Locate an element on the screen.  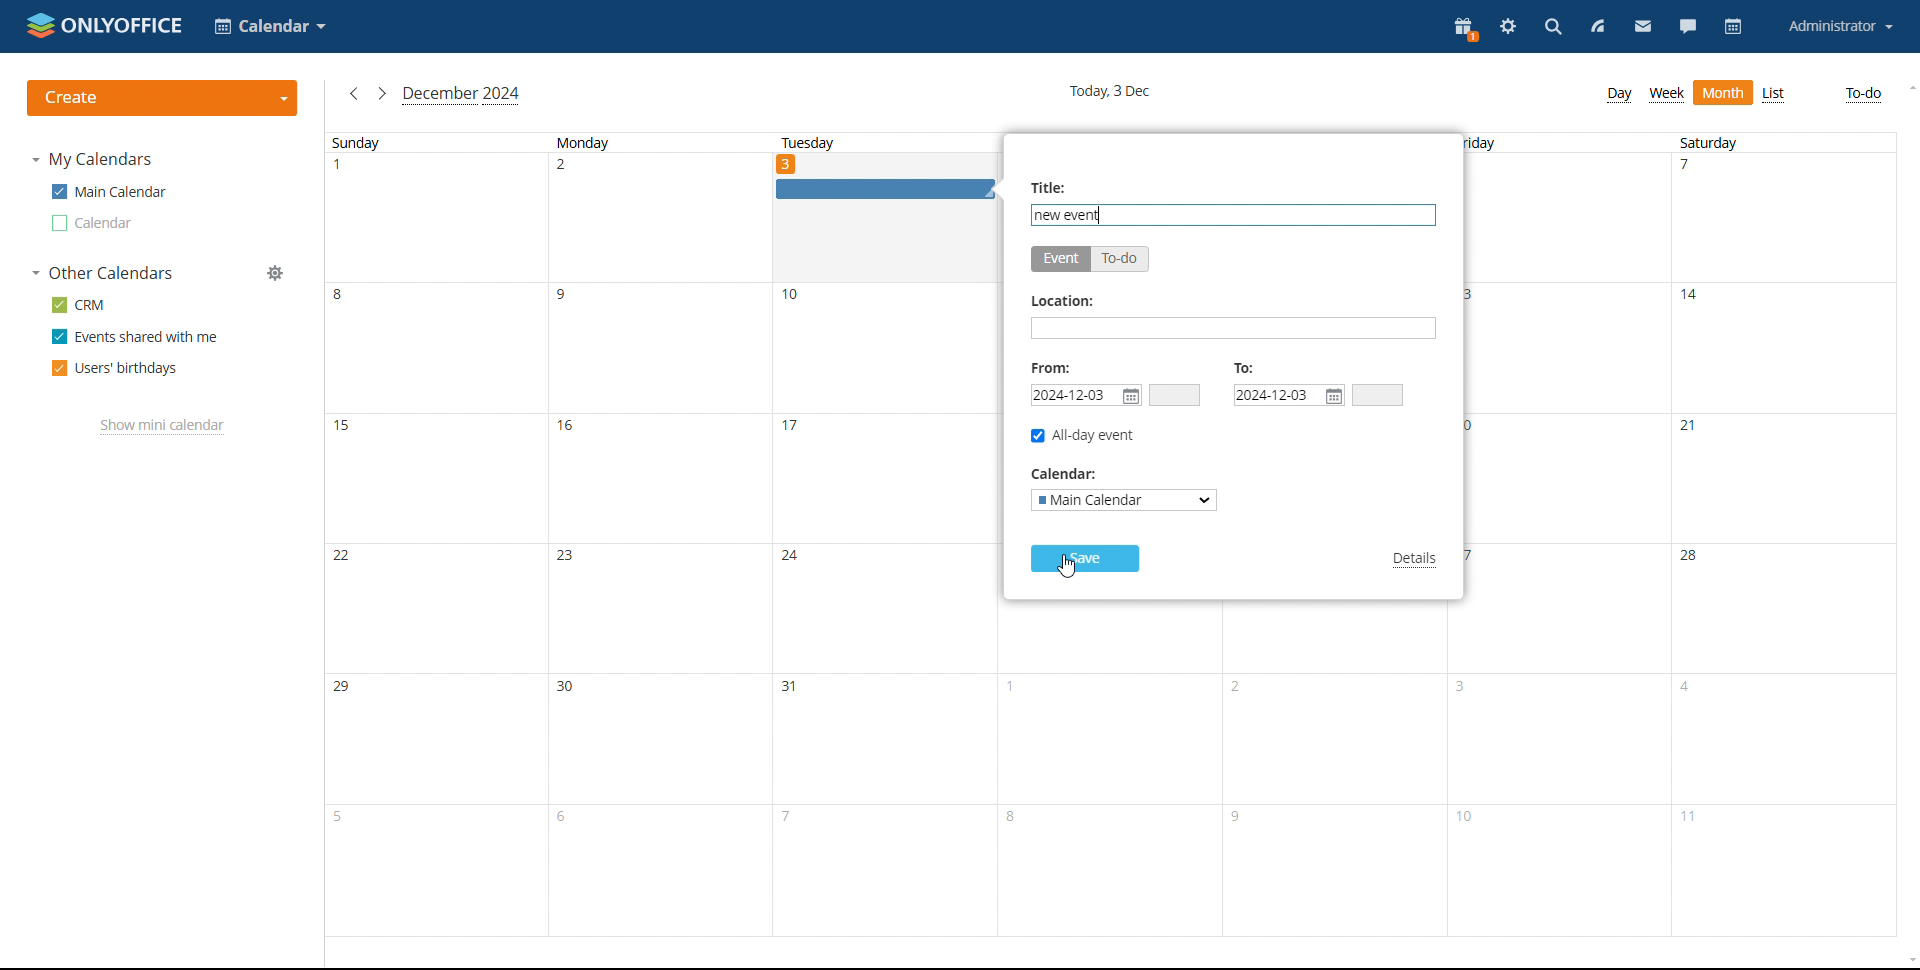
tuesday is located at coordinates (812, 141).